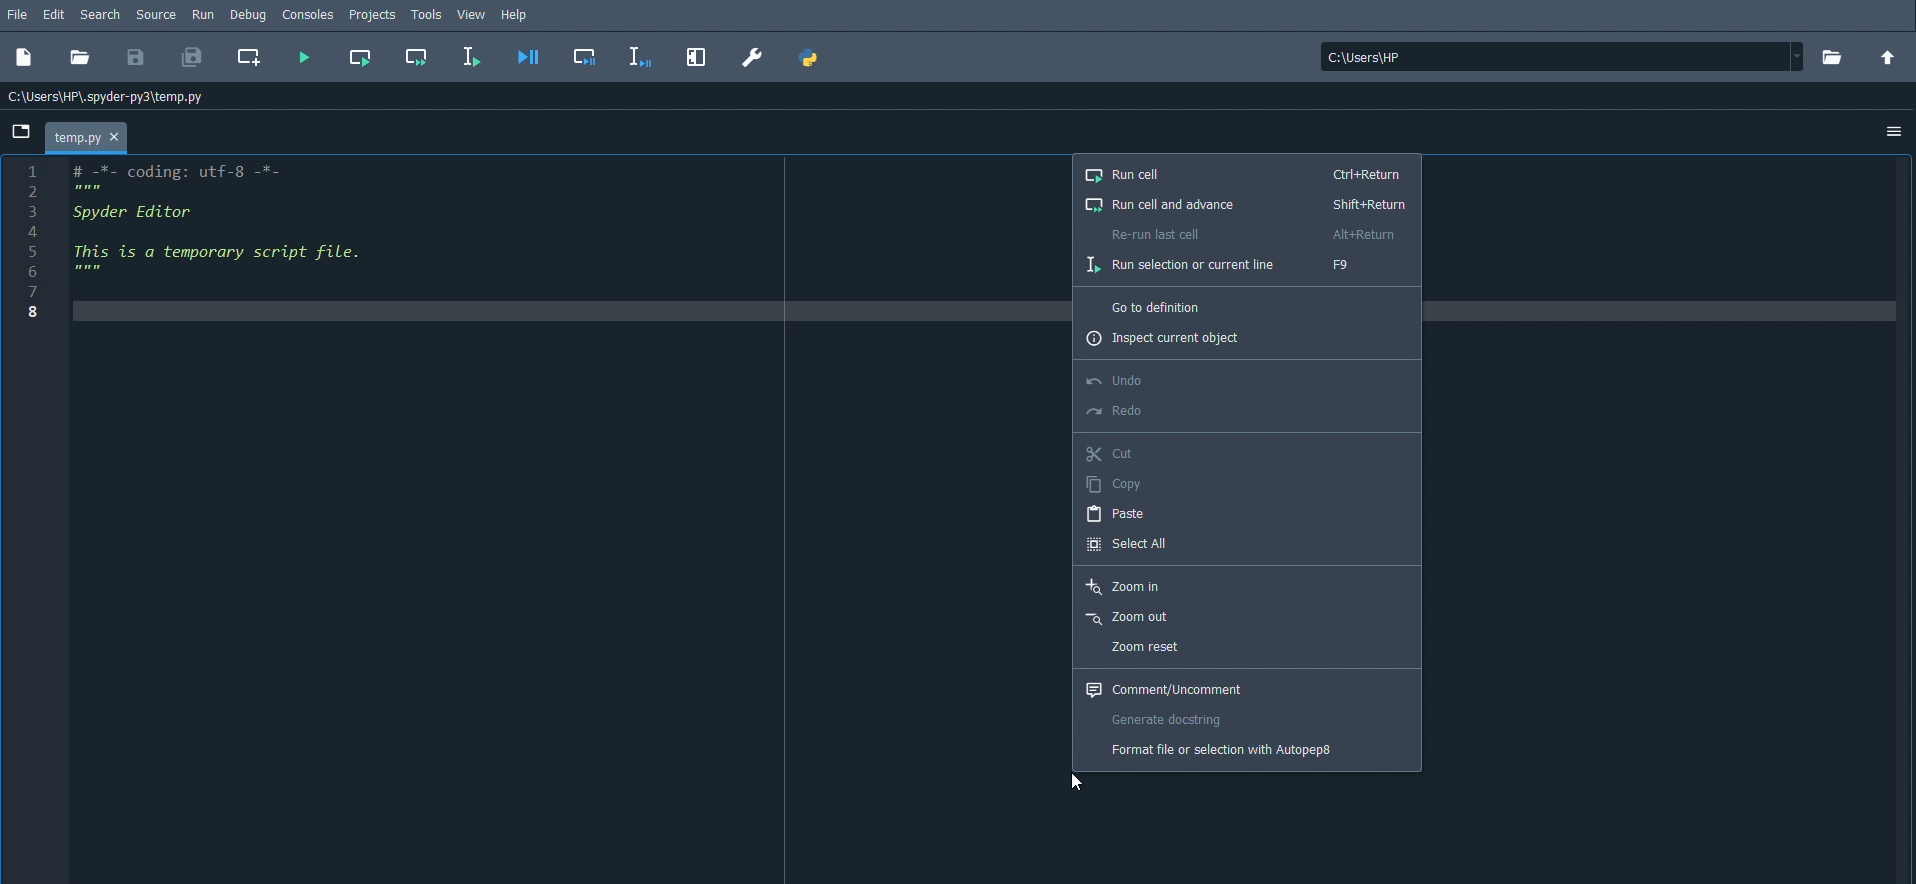 Image resolution: width=1916 pixels, height=884 pixels. I want to click on Temporary file, so click(89, 135).